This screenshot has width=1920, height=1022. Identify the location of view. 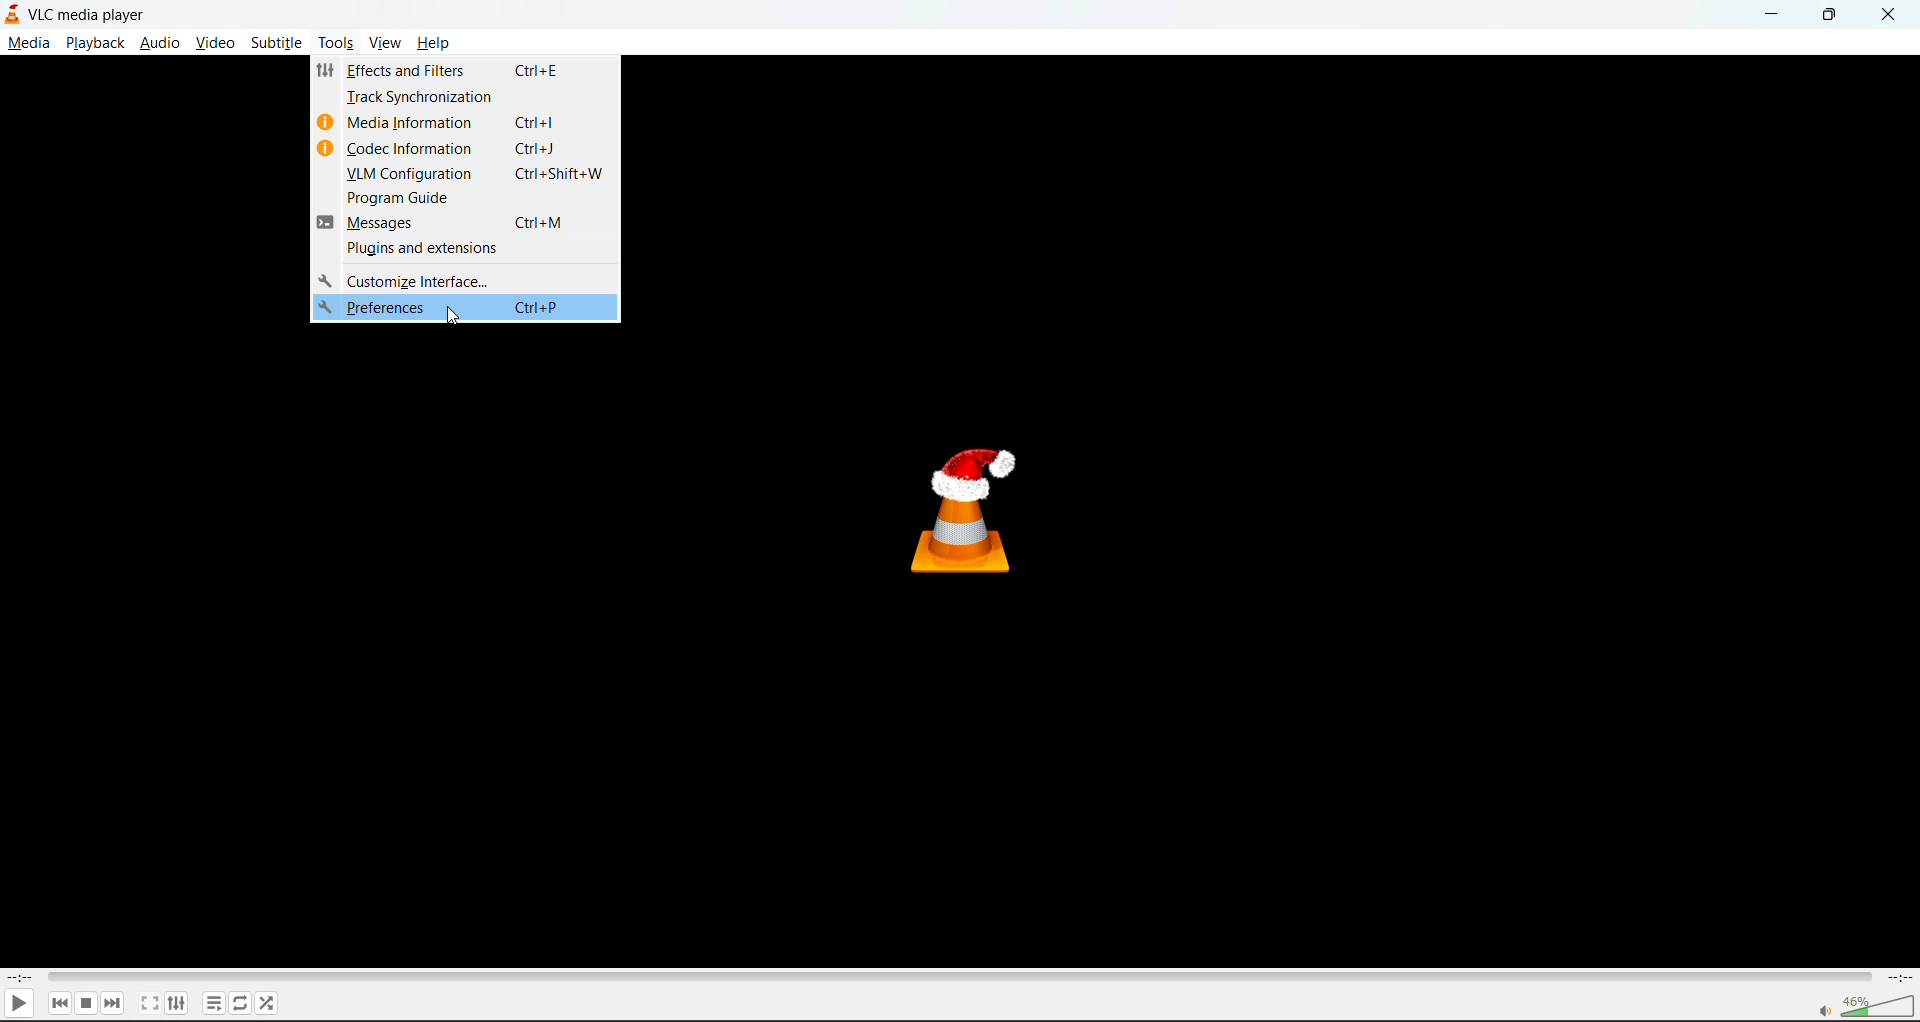
(385, 43).